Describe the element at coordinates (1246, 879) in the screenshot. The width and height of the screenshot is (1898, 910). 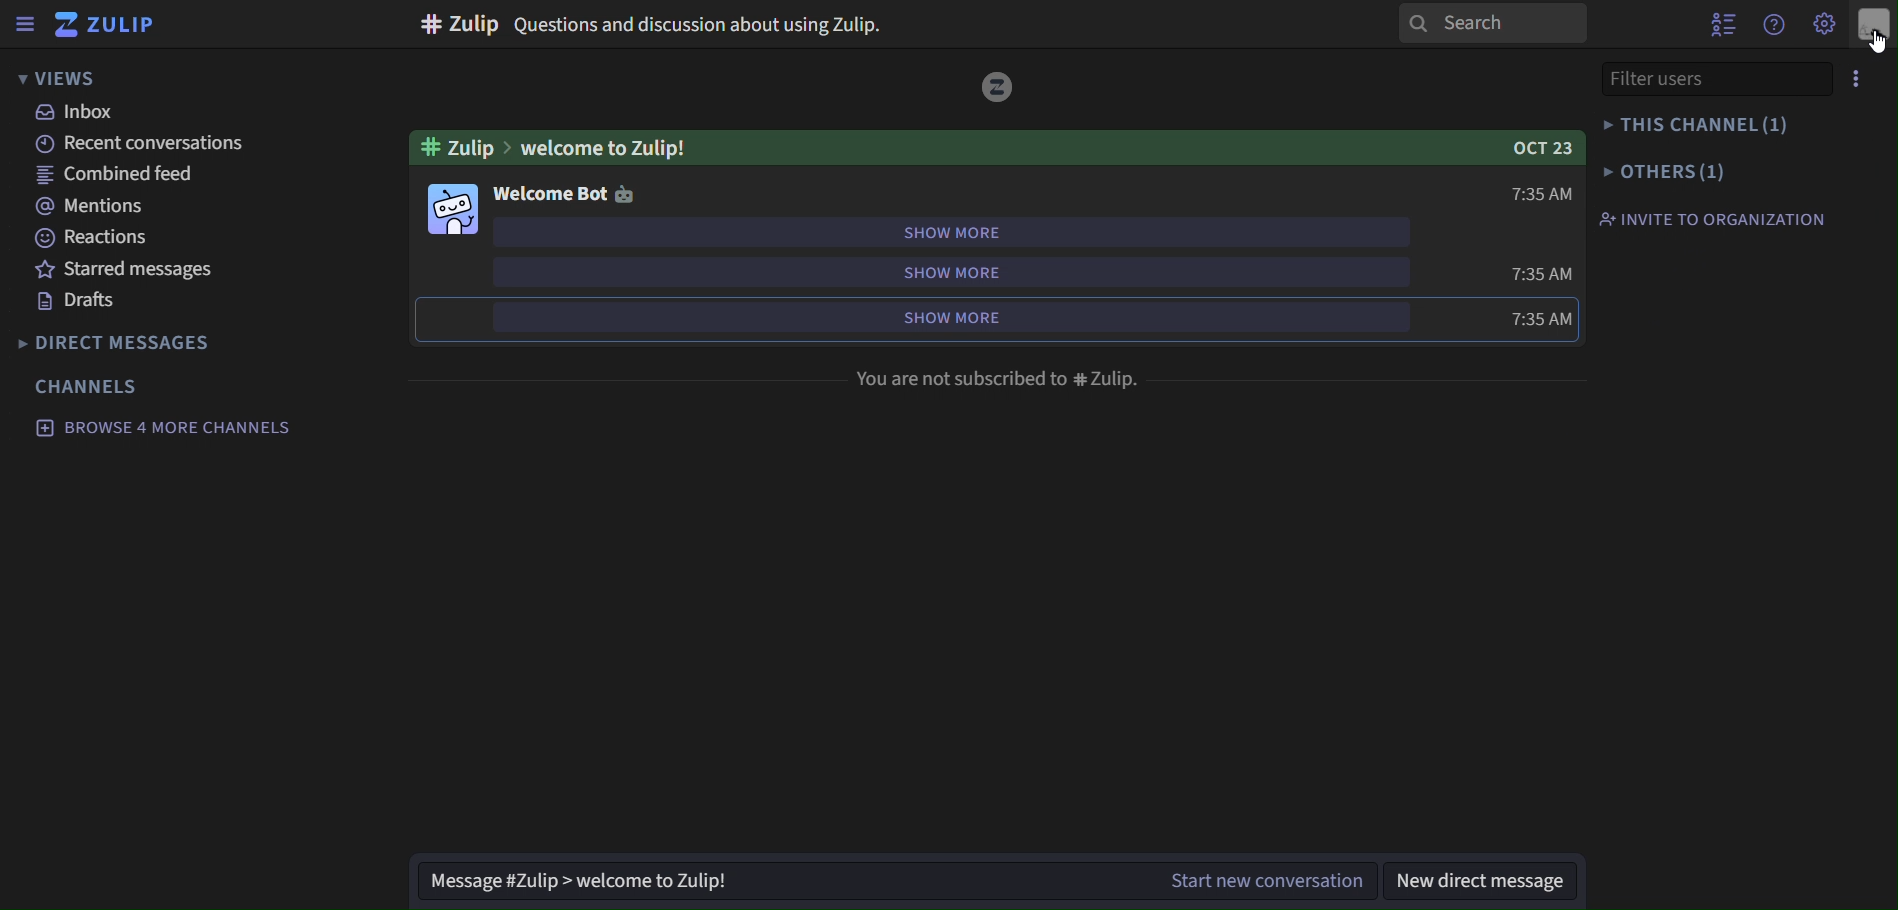
I see `Start new conversation` at that location.